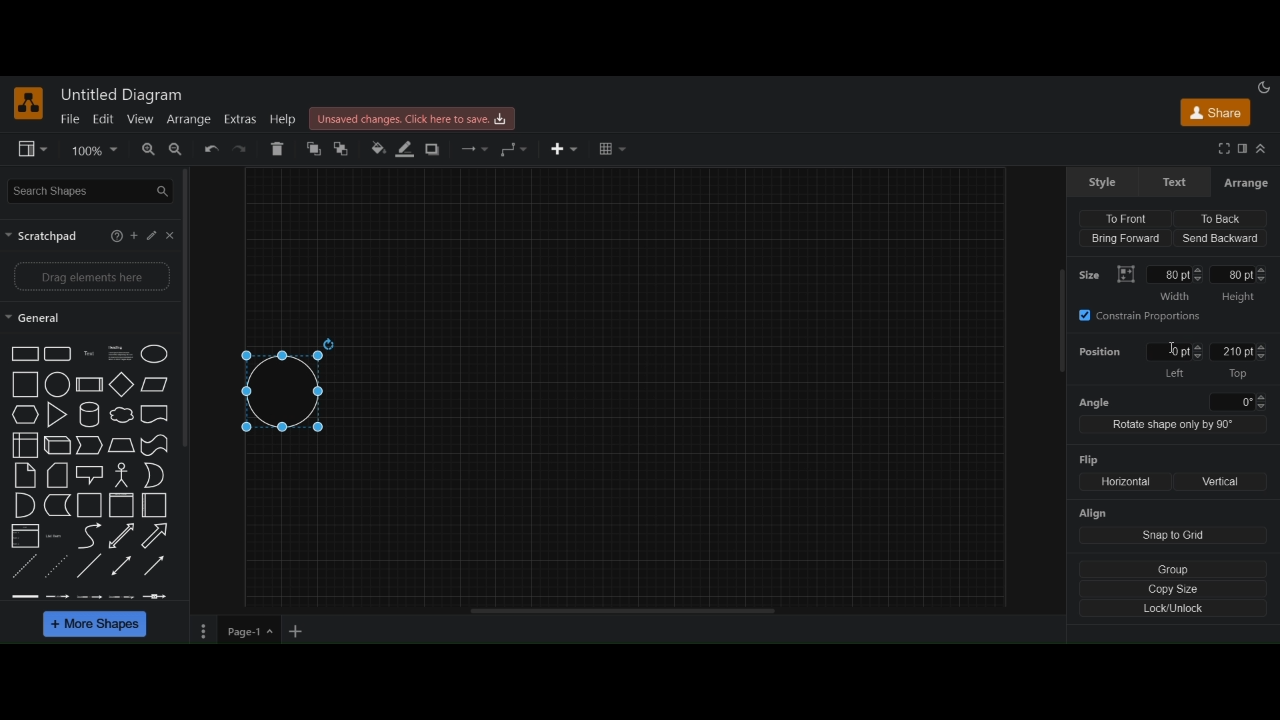 The height and width of the screenshot is (720, 1280). I want to click on angle, so click(1171, 402).